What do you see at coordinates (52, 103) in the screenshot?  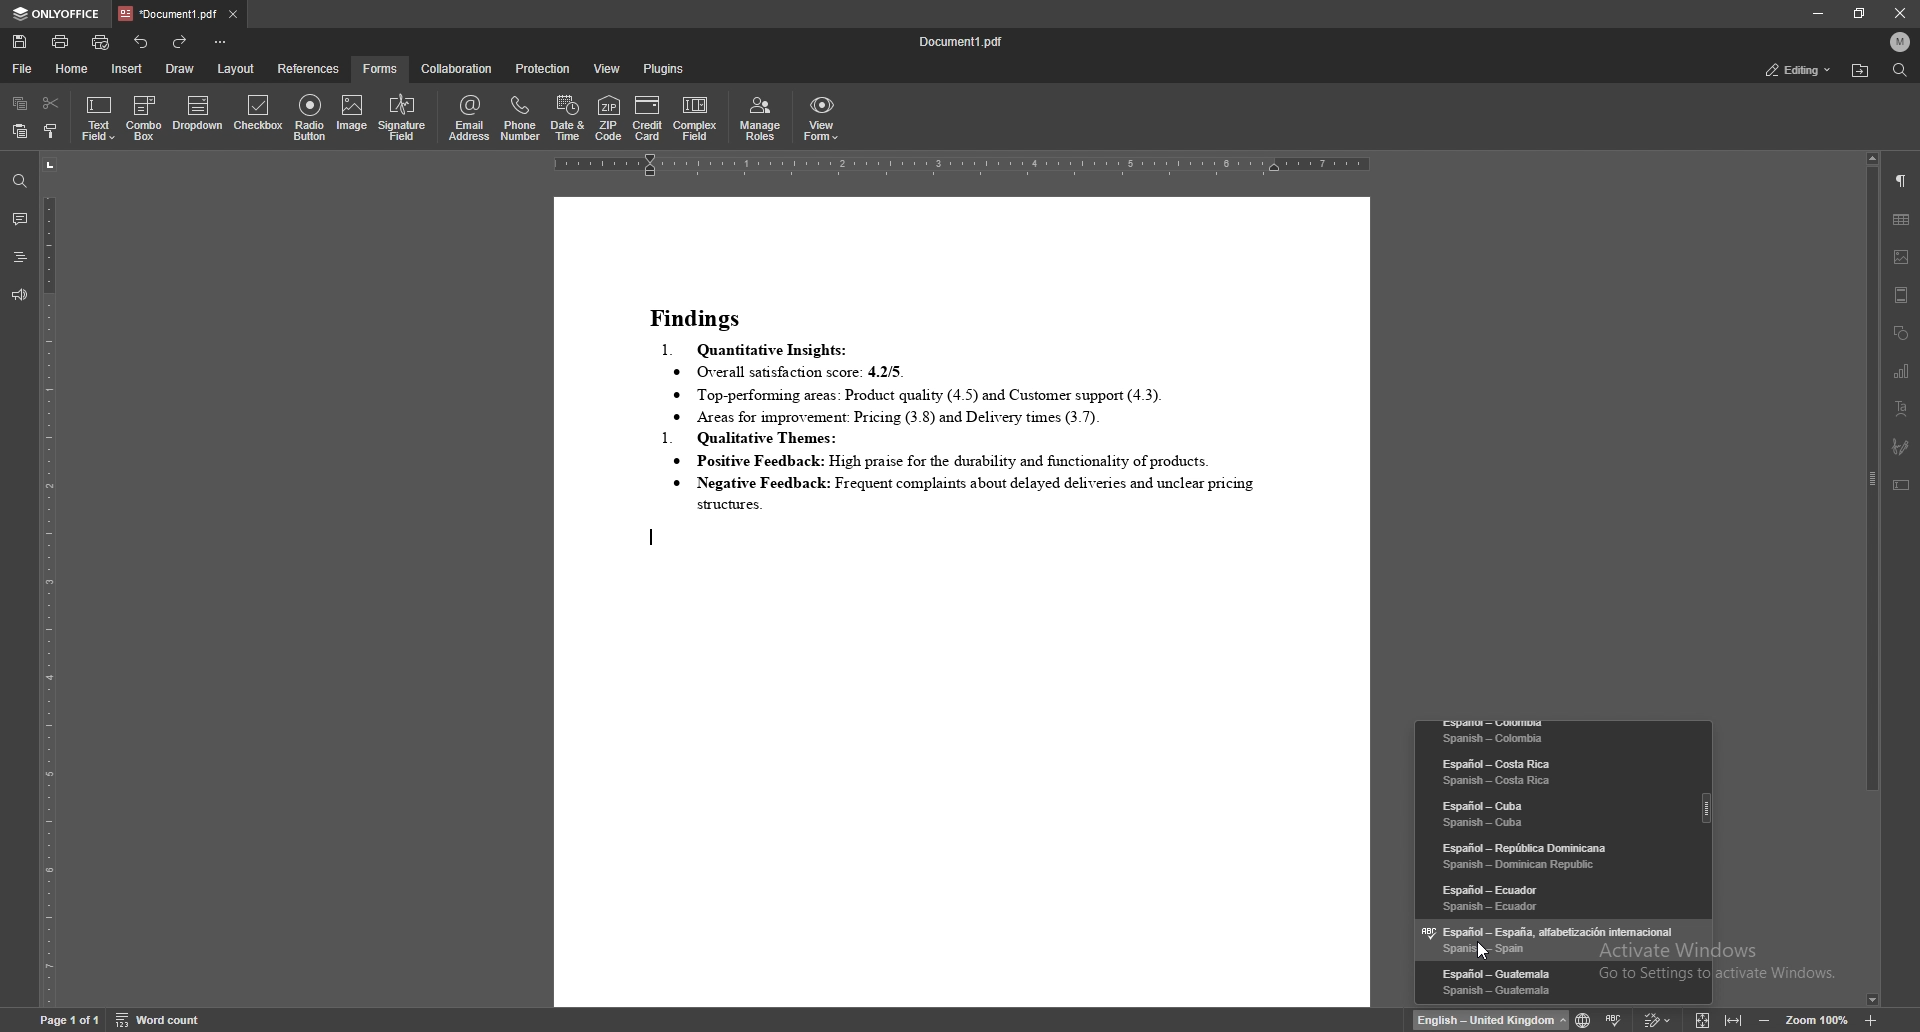 I see `cut` at bounding box center [52, 103].